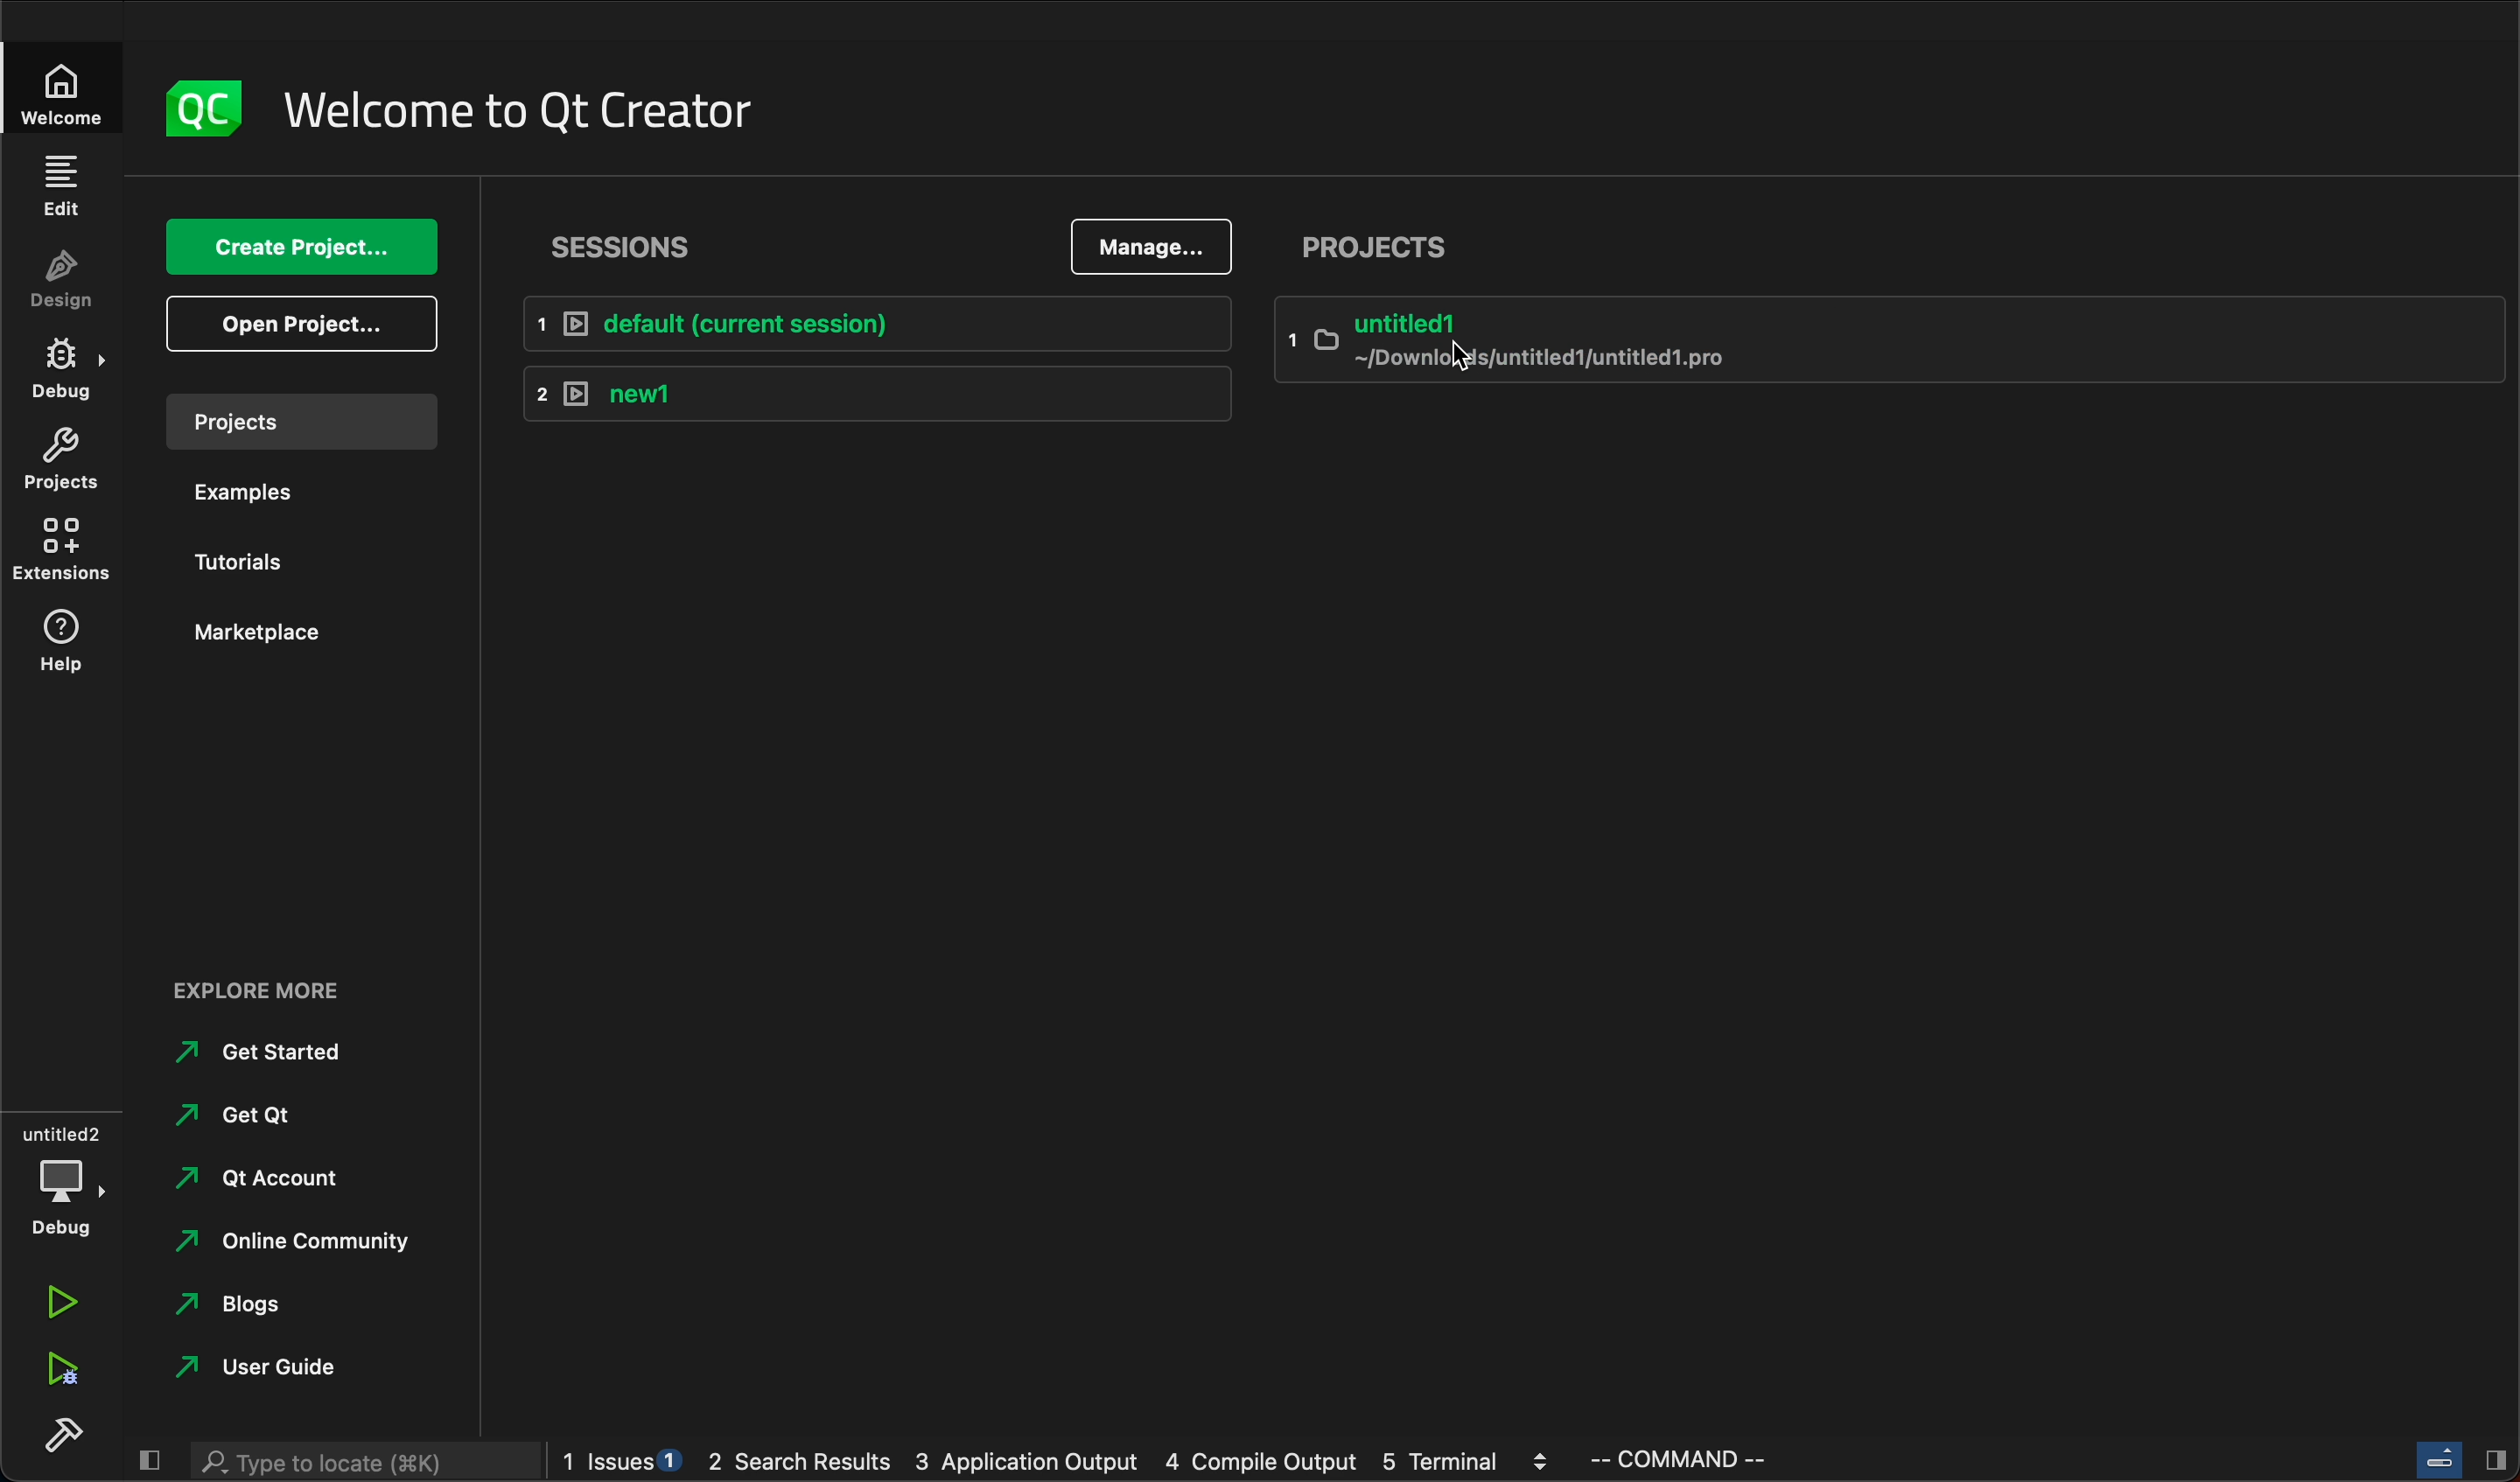  What do you see at coordinates (1169, 1460) in the screenshot?
I see `logs` at bounding box center [1169, 1460].